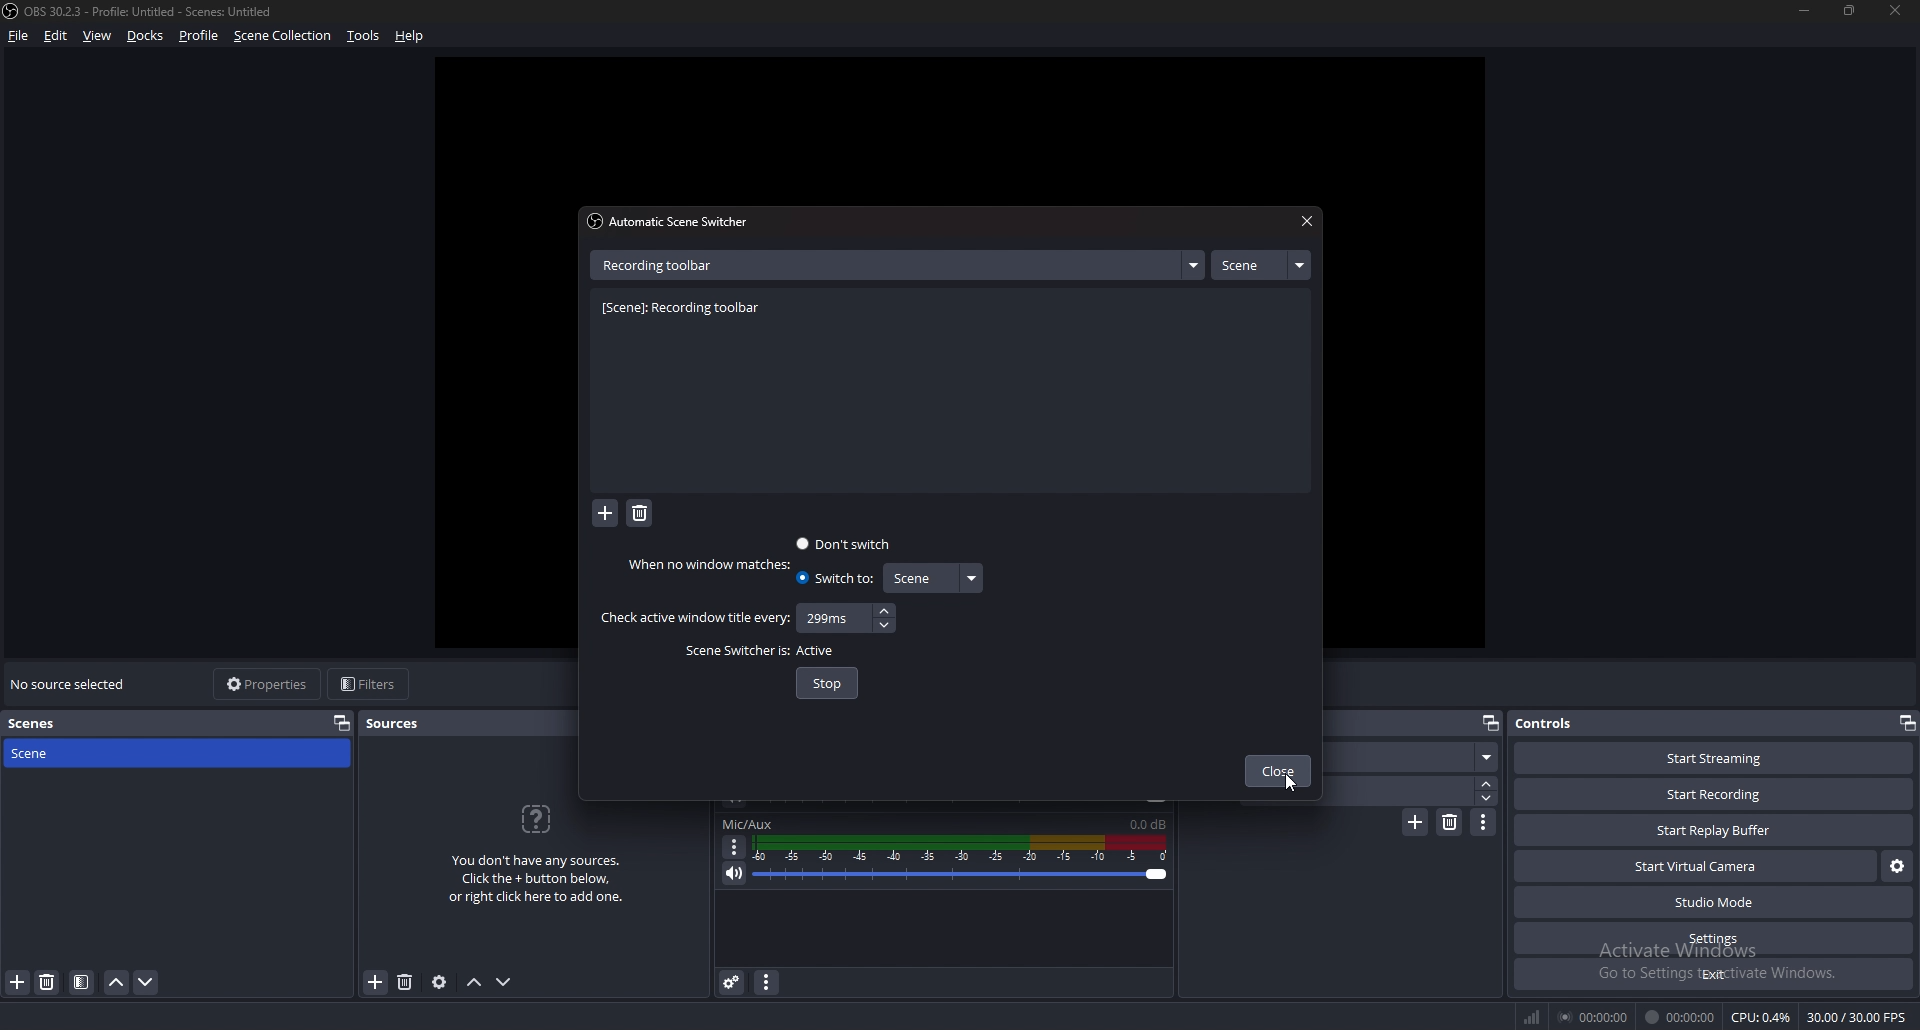 The image size is (1920, 1030). Describe the element at coordinates (663, 264) in the screenshot. I see `name input` at that location.